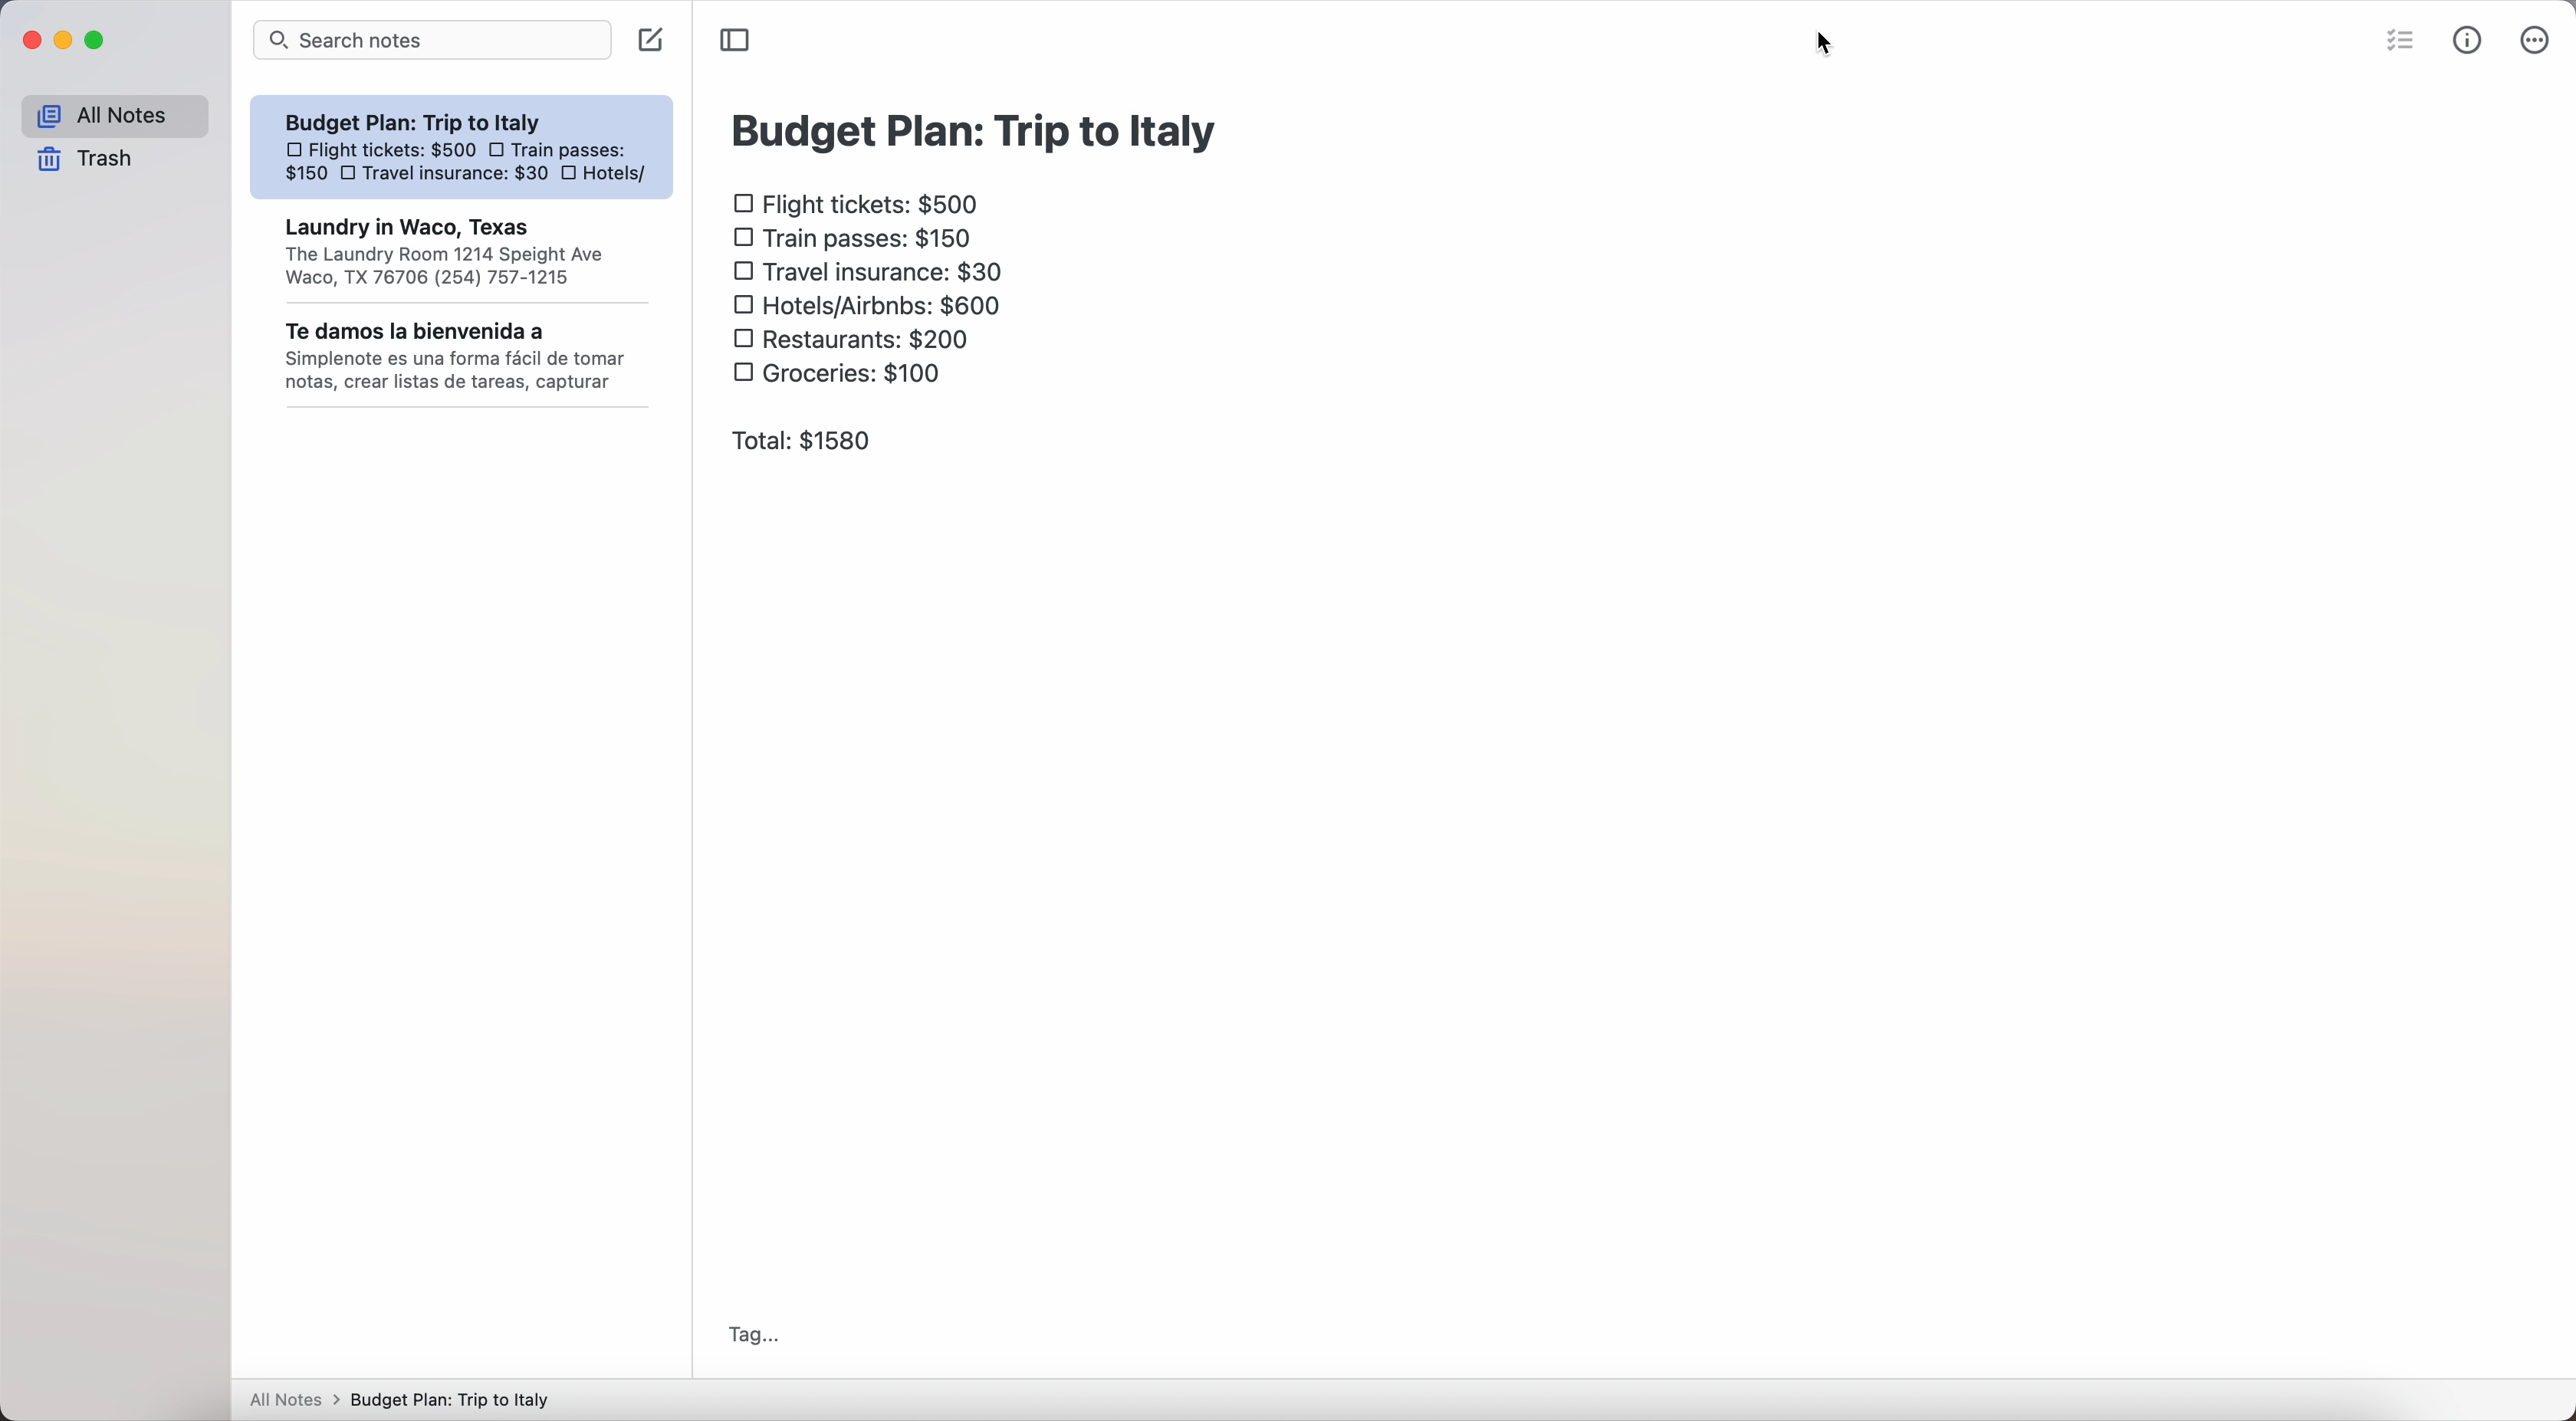 Image resolution: width=2576 pixels, height=1421 pixels. Describe the element at coordinates (114, 117) in the screenshot. I see `All notes` at that location.